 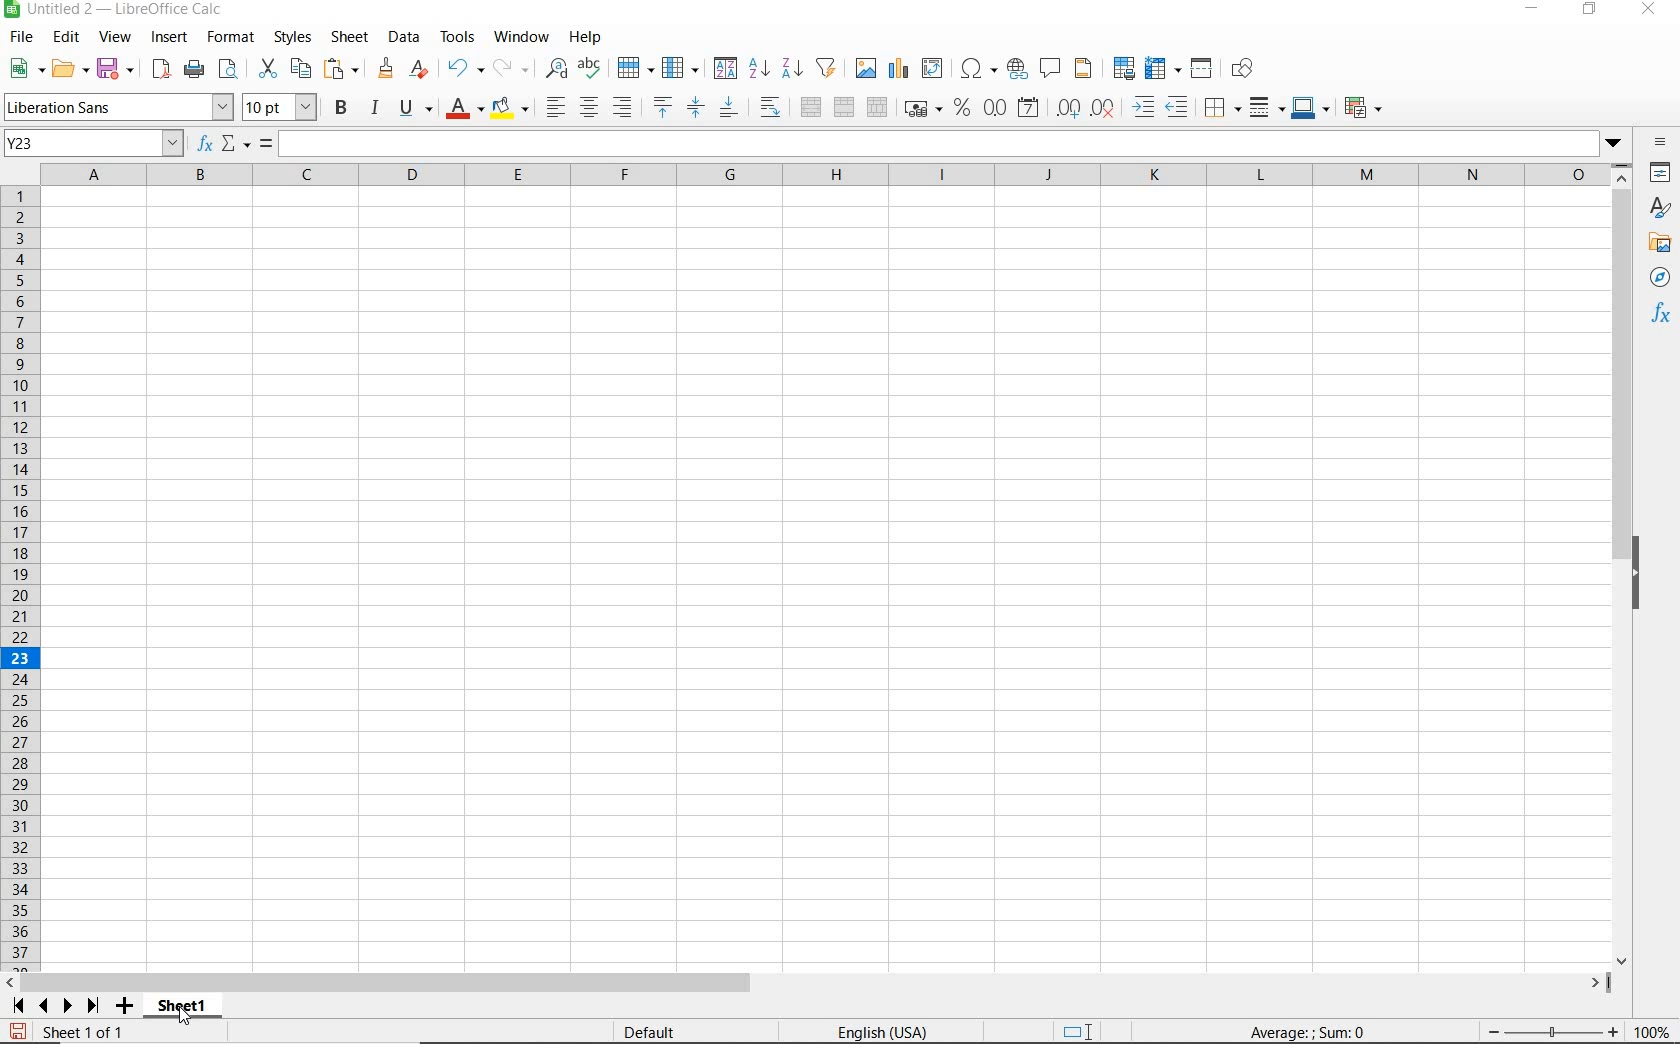 What do you see at coordinates (662, 107) in the screenshot?
I see `ALIGN TOP` at bounding box center [662, 107].